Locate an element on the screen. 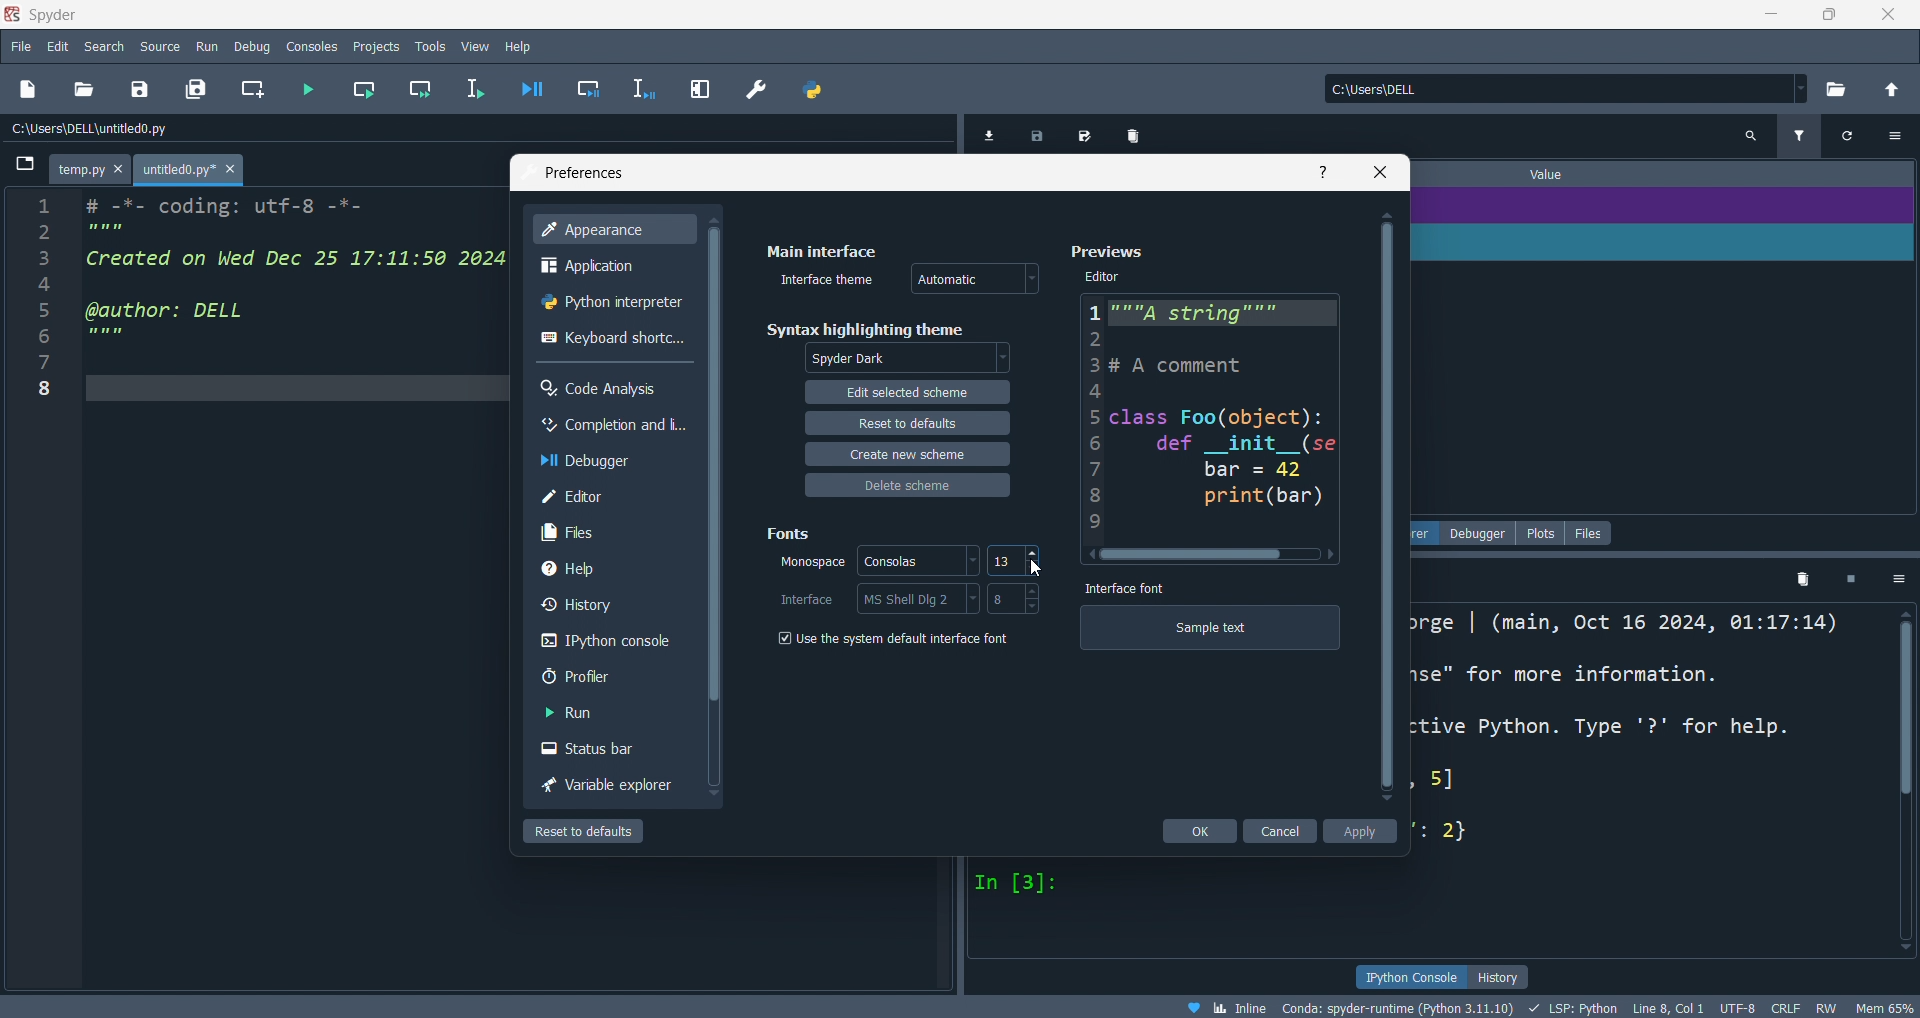  help is located at coordinates (519, 46).